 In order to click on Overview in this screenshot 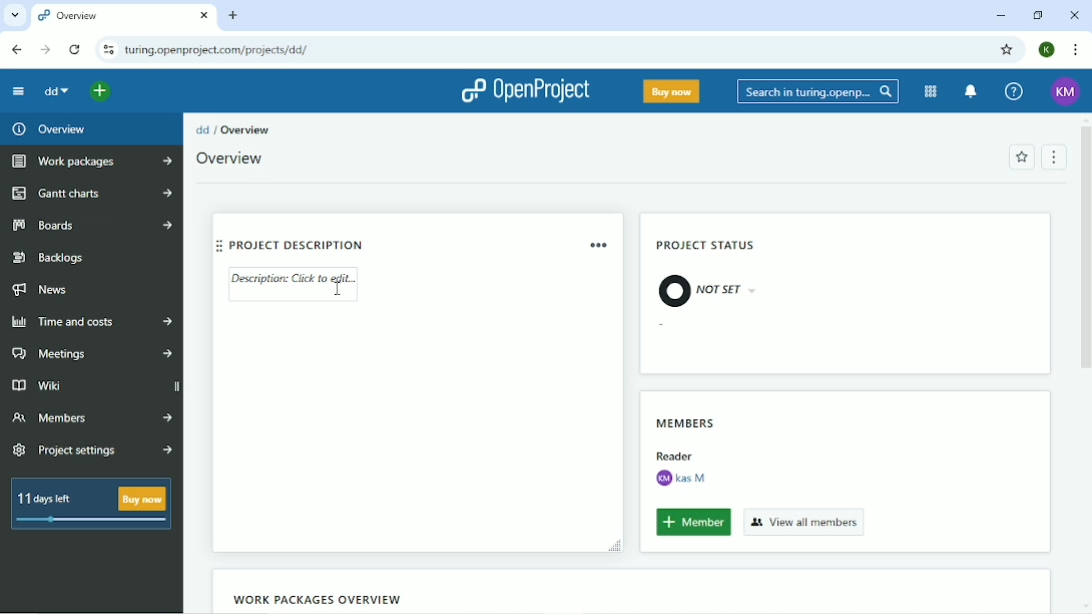, I will do `click(50, 129)`.